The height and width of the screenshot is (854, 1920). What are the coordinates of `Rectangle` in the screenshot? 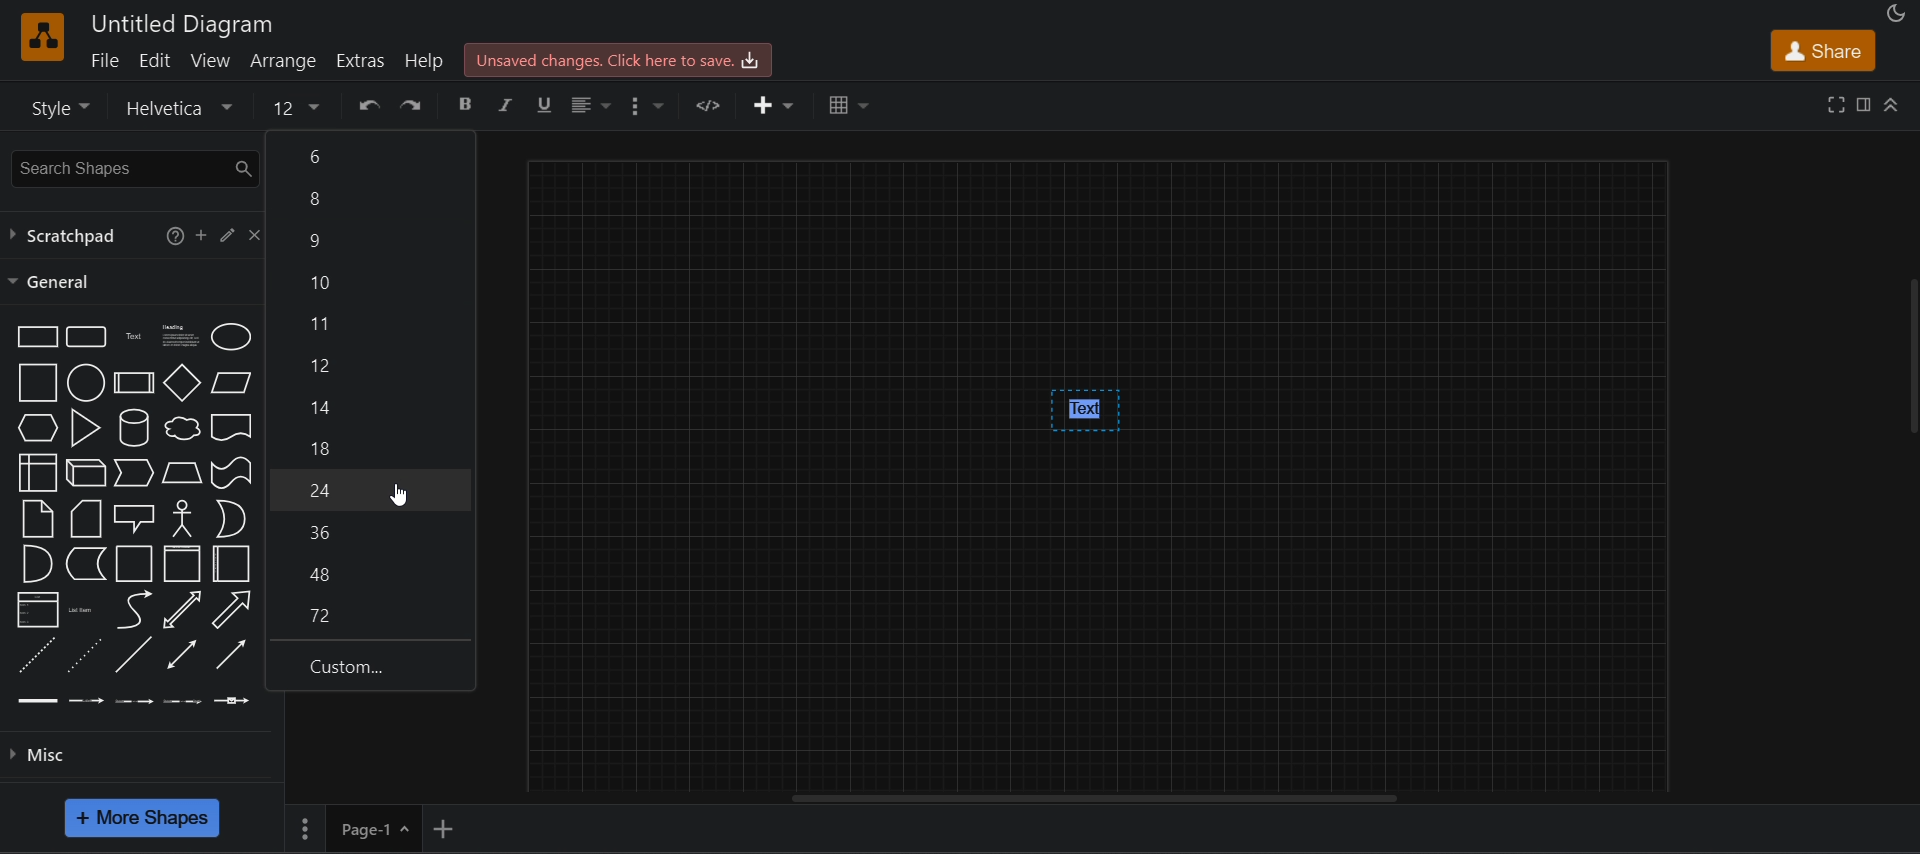 It's located at (37, 336).